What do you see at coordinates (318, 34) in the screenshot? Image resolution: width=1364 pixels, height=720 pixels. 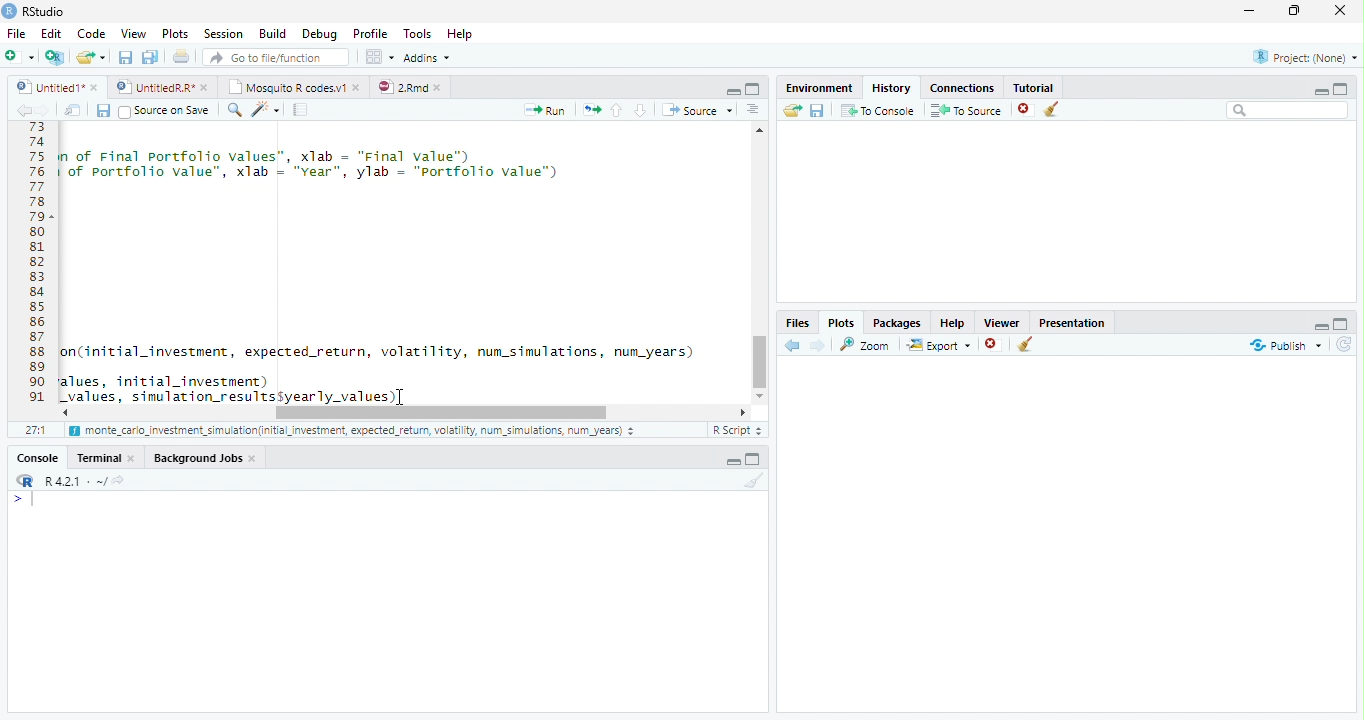 I see `Debug` at bounding box center [318, 34].